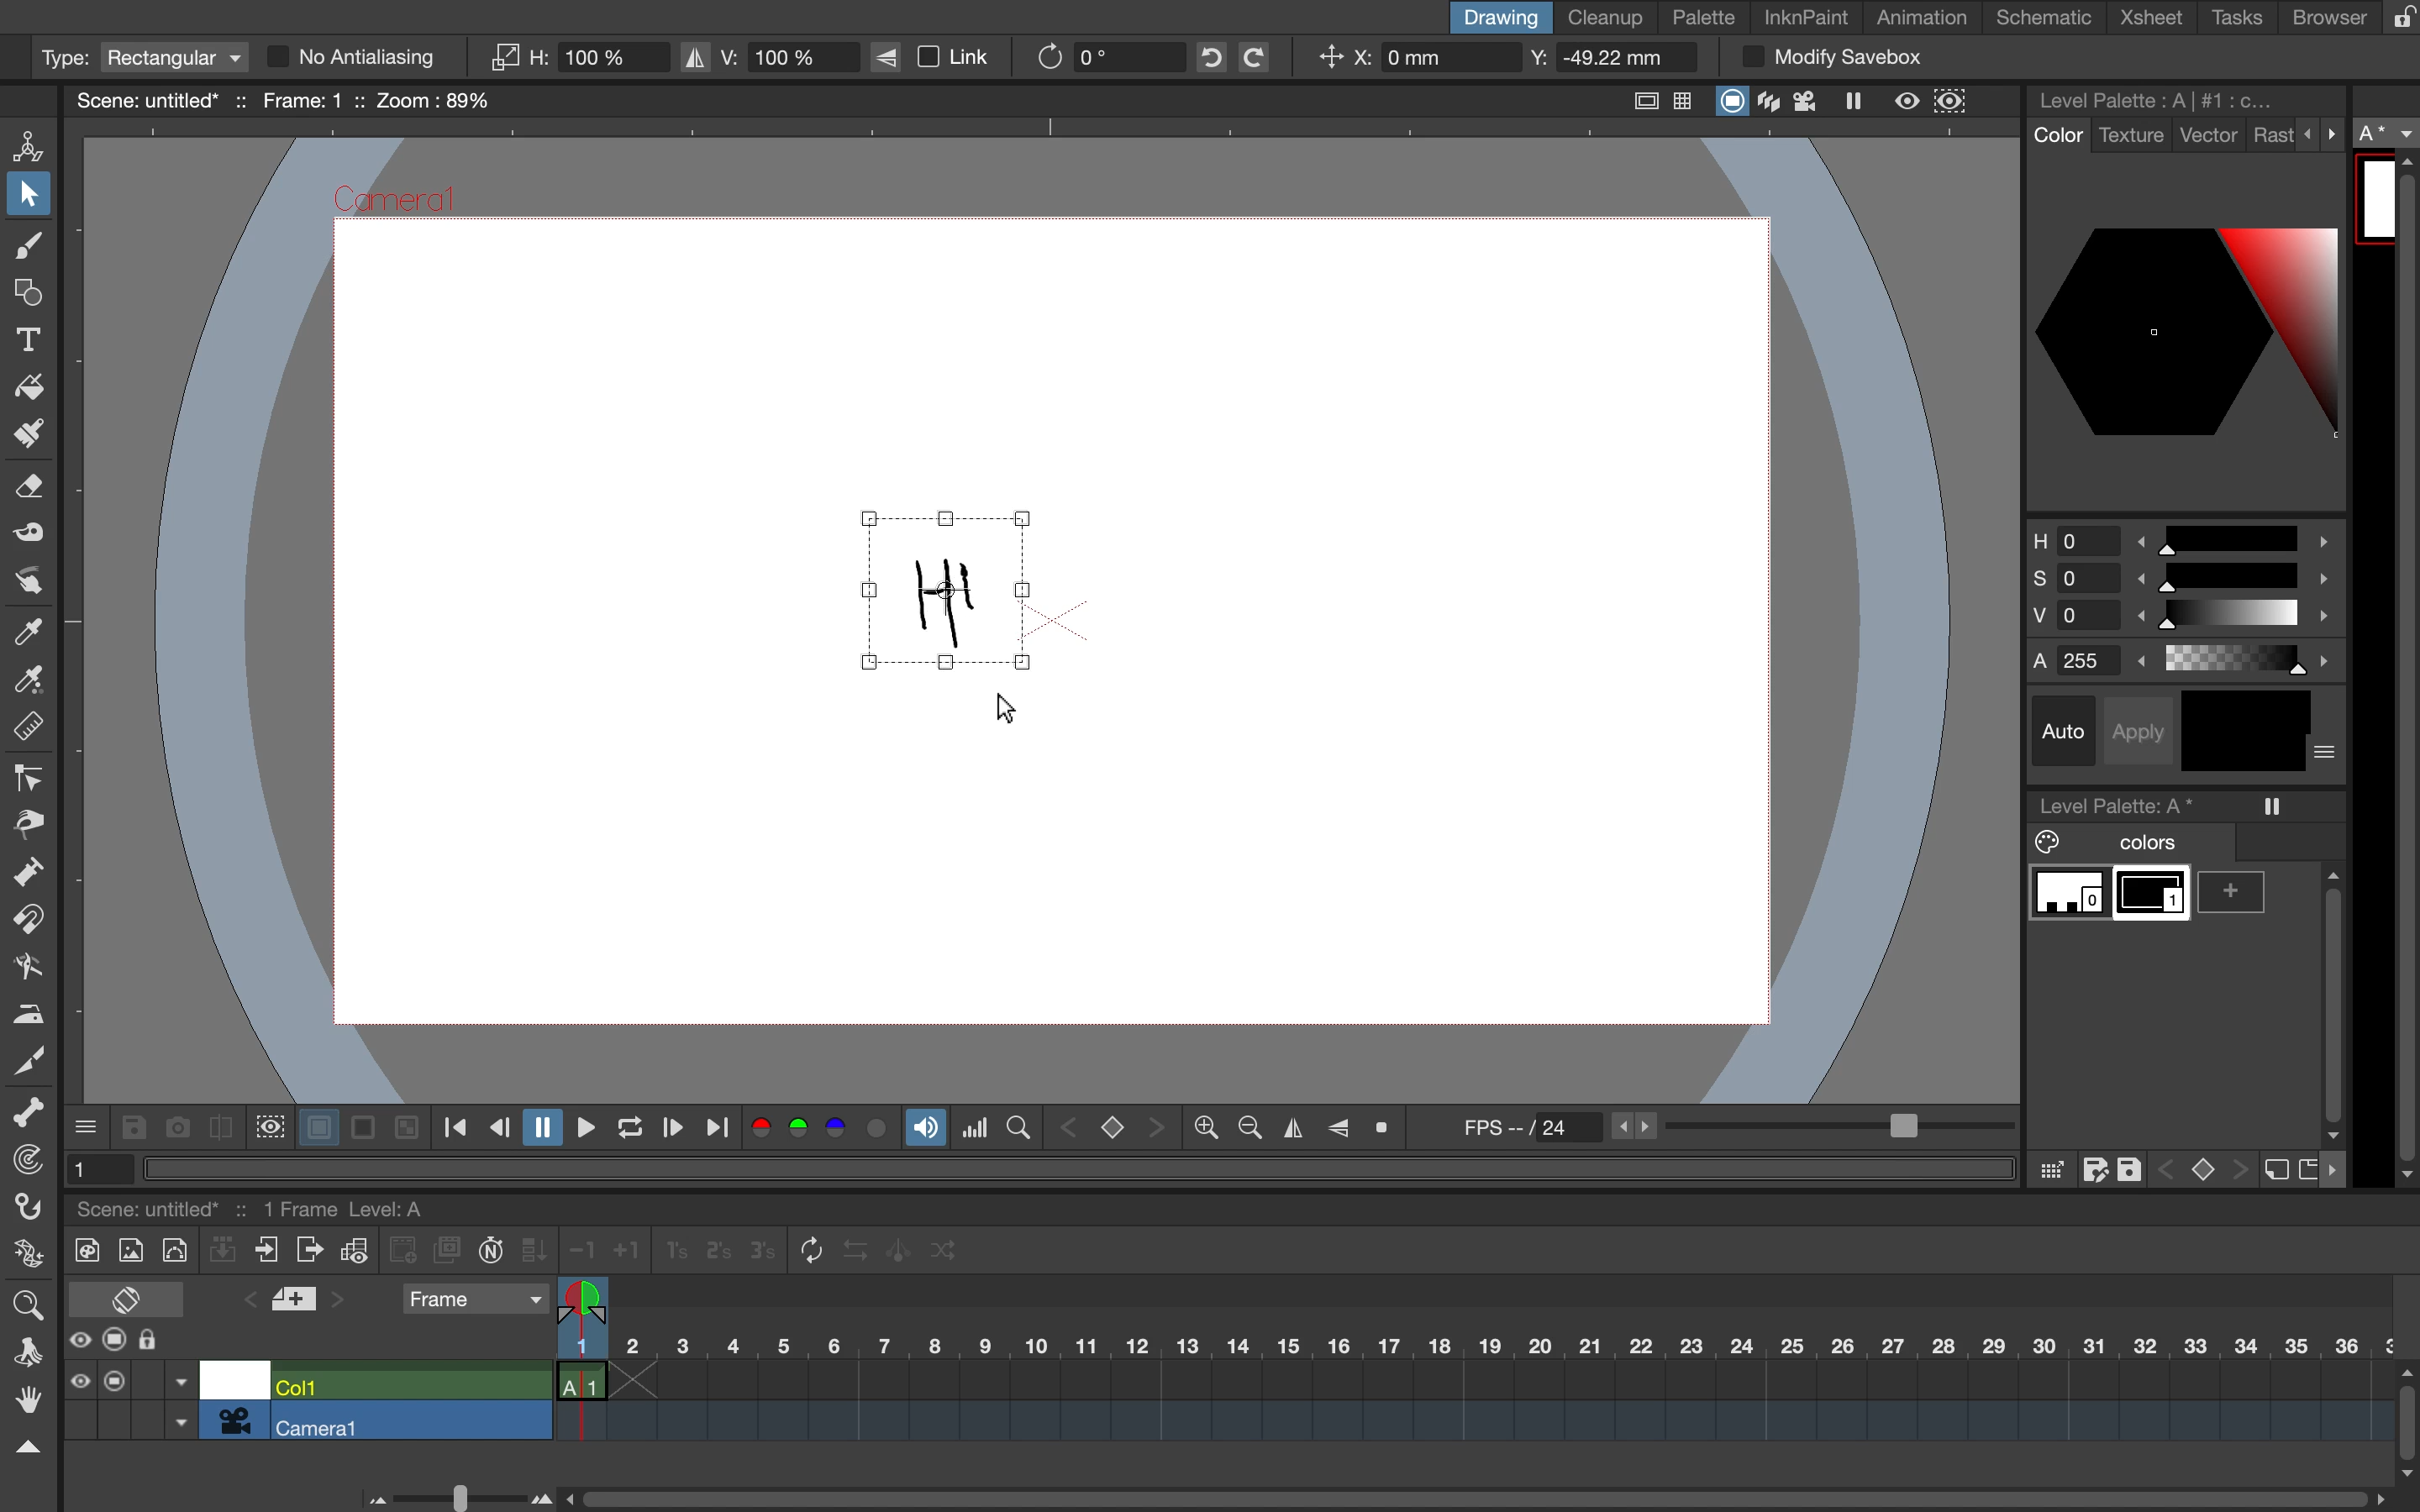  I want to click on pump tool, so click(32, 875).